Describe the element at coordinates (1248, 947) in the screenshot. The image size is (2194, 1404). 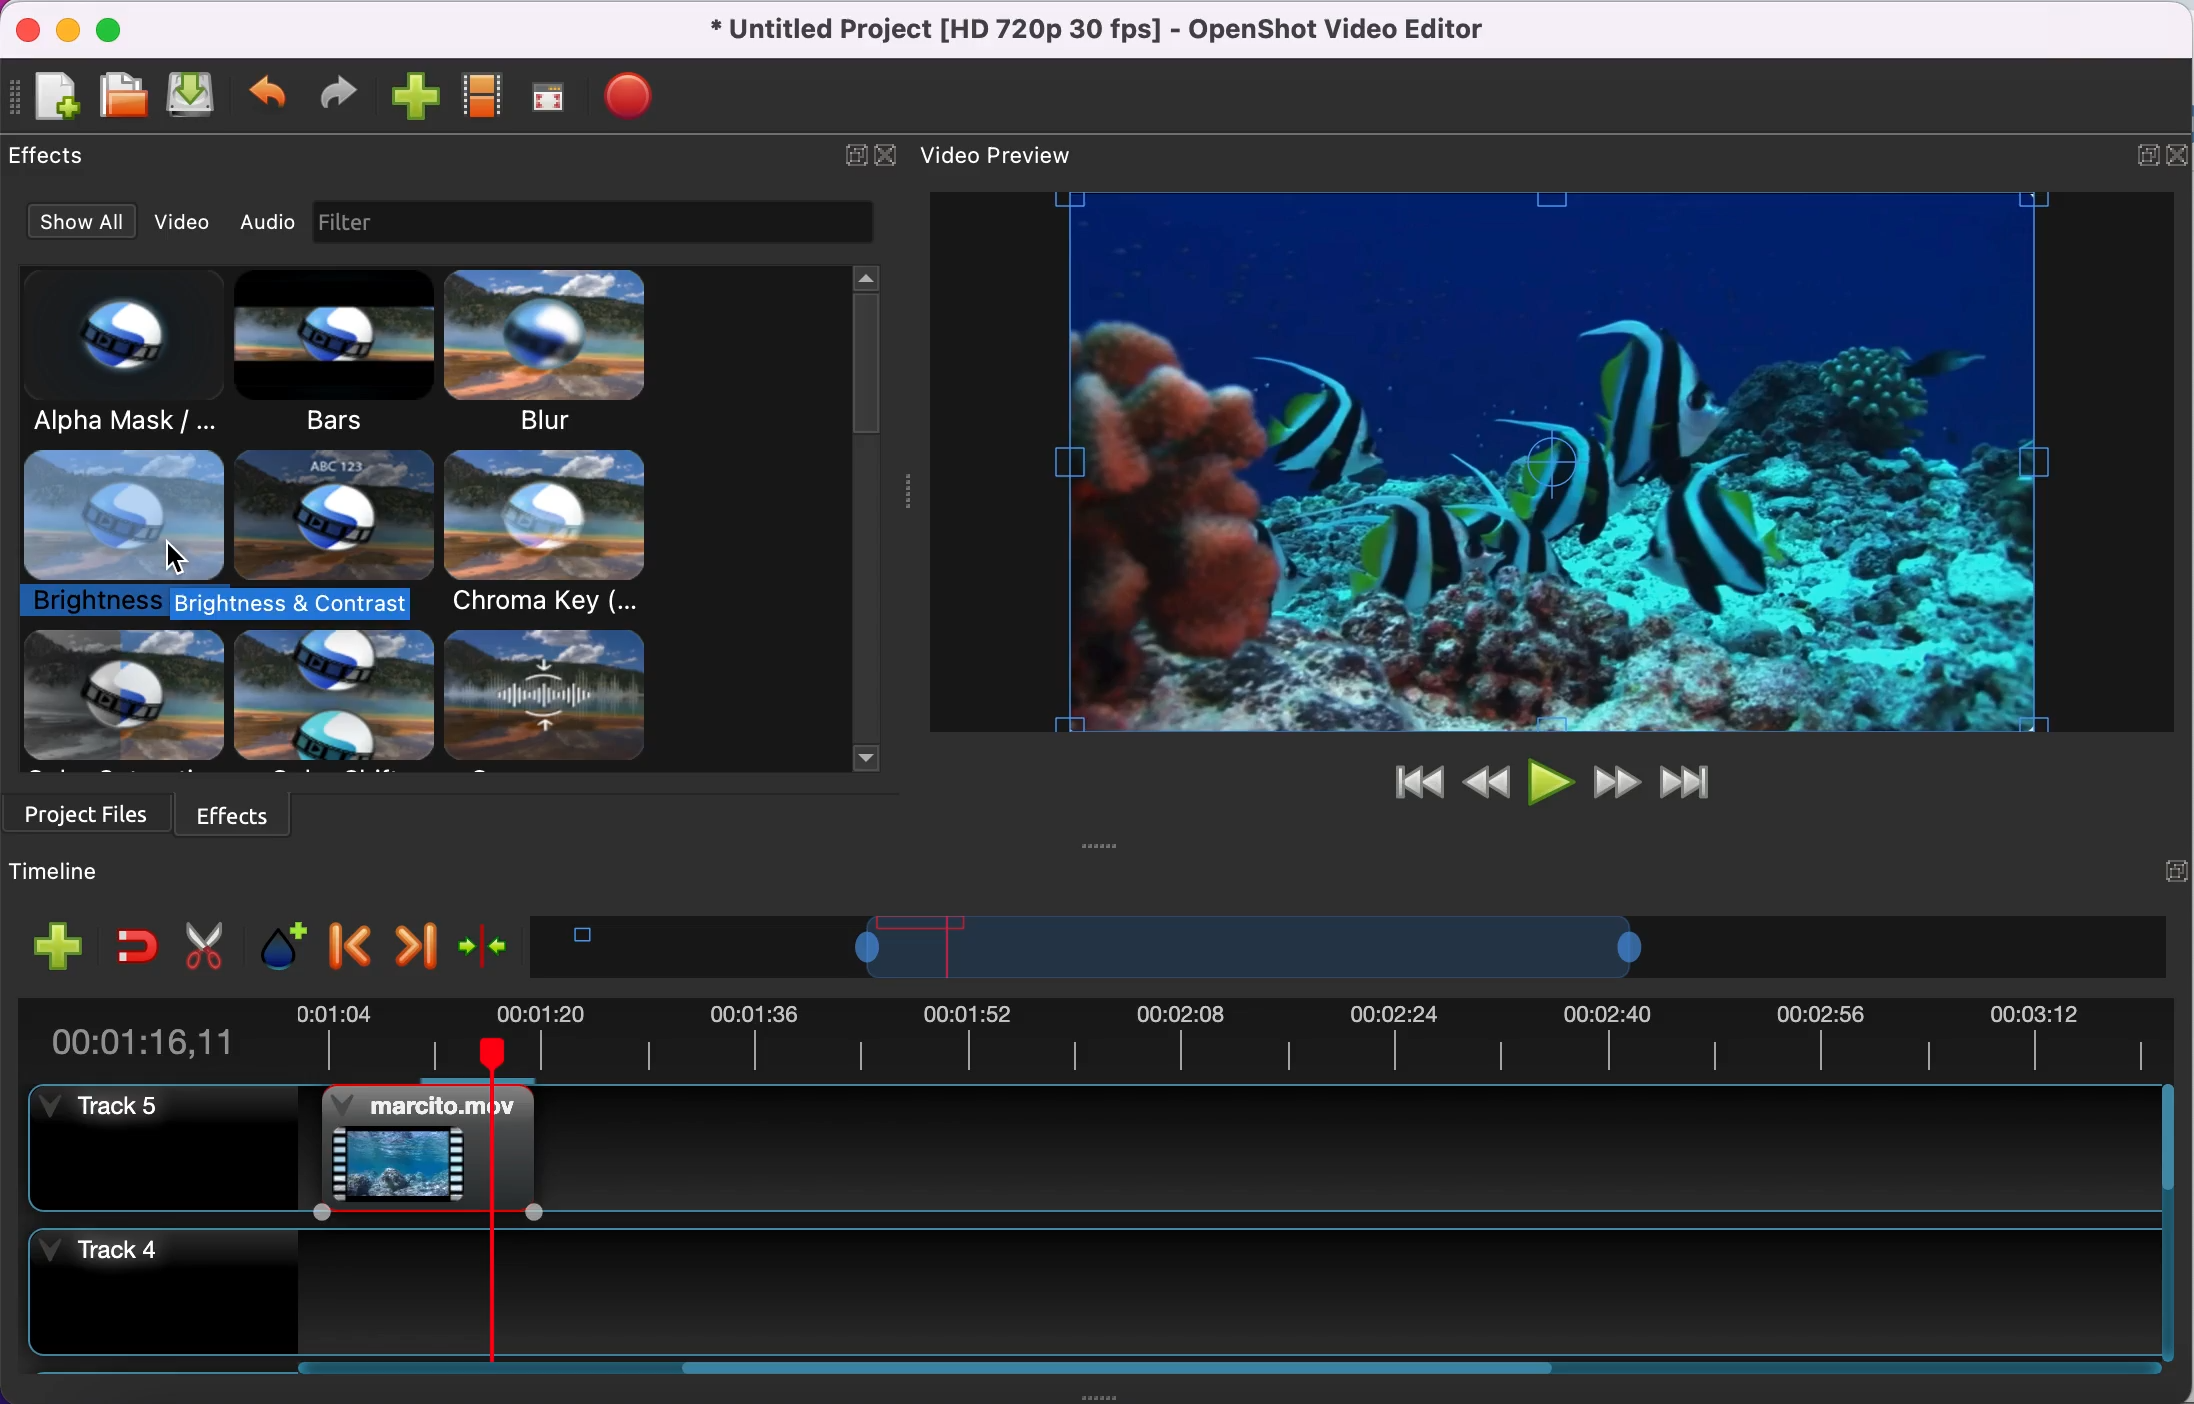
I see `timeline` at that location.